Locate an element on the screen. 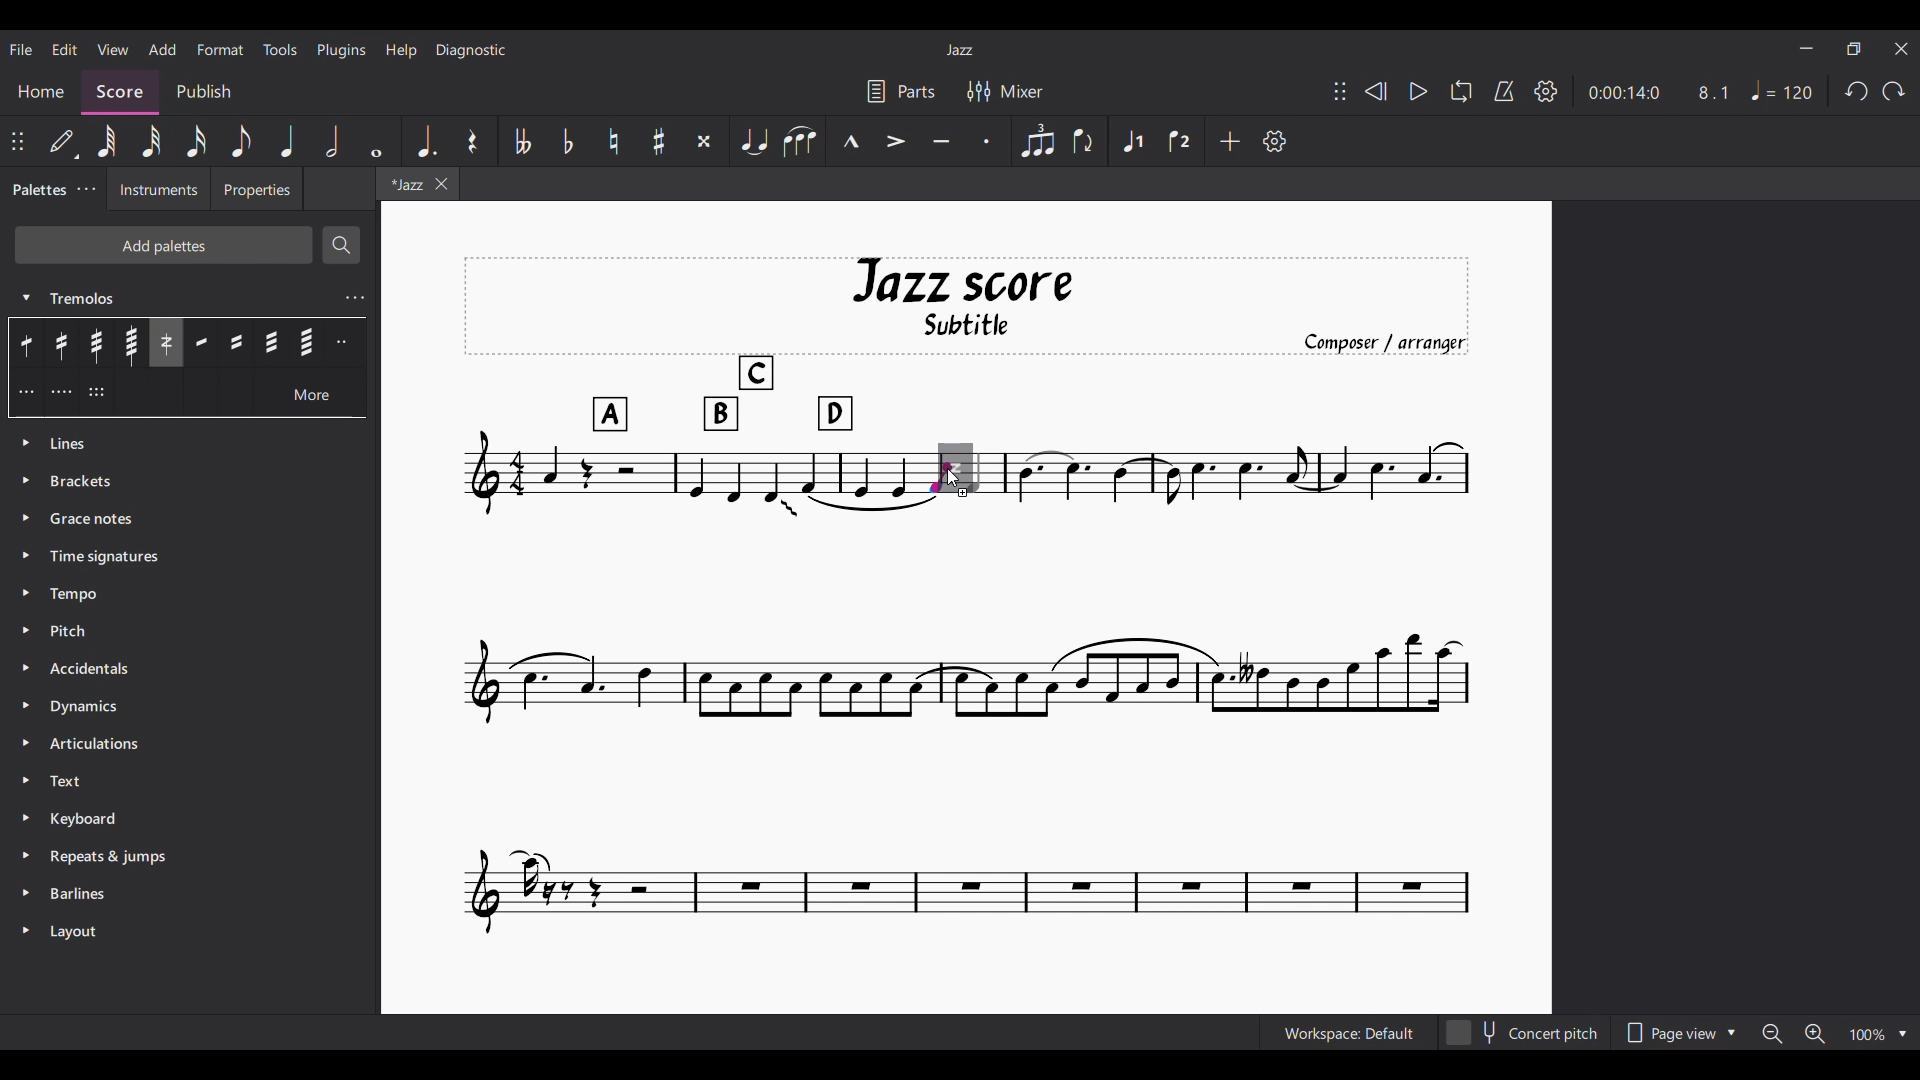 The image size is (1920, 1080). Buzz roll, selection highlighted is located at coordinates (165, 343).